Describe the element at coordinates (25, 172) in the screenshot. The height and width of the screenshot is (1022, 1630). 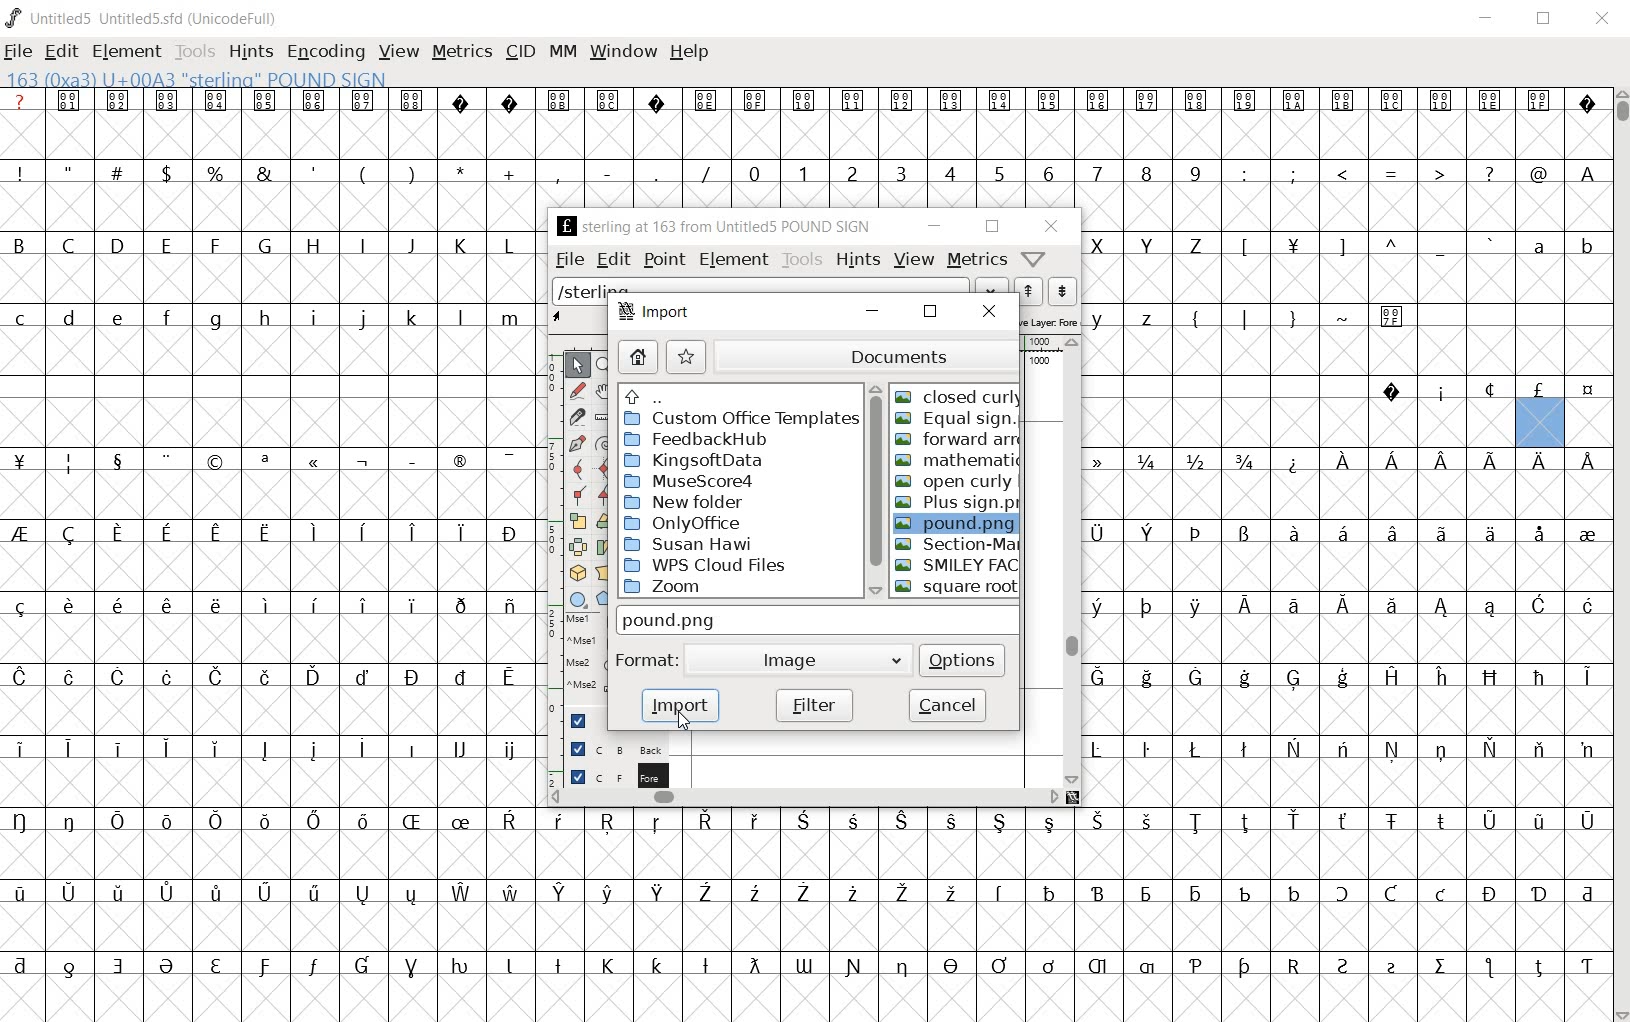
I see `!` at that location.